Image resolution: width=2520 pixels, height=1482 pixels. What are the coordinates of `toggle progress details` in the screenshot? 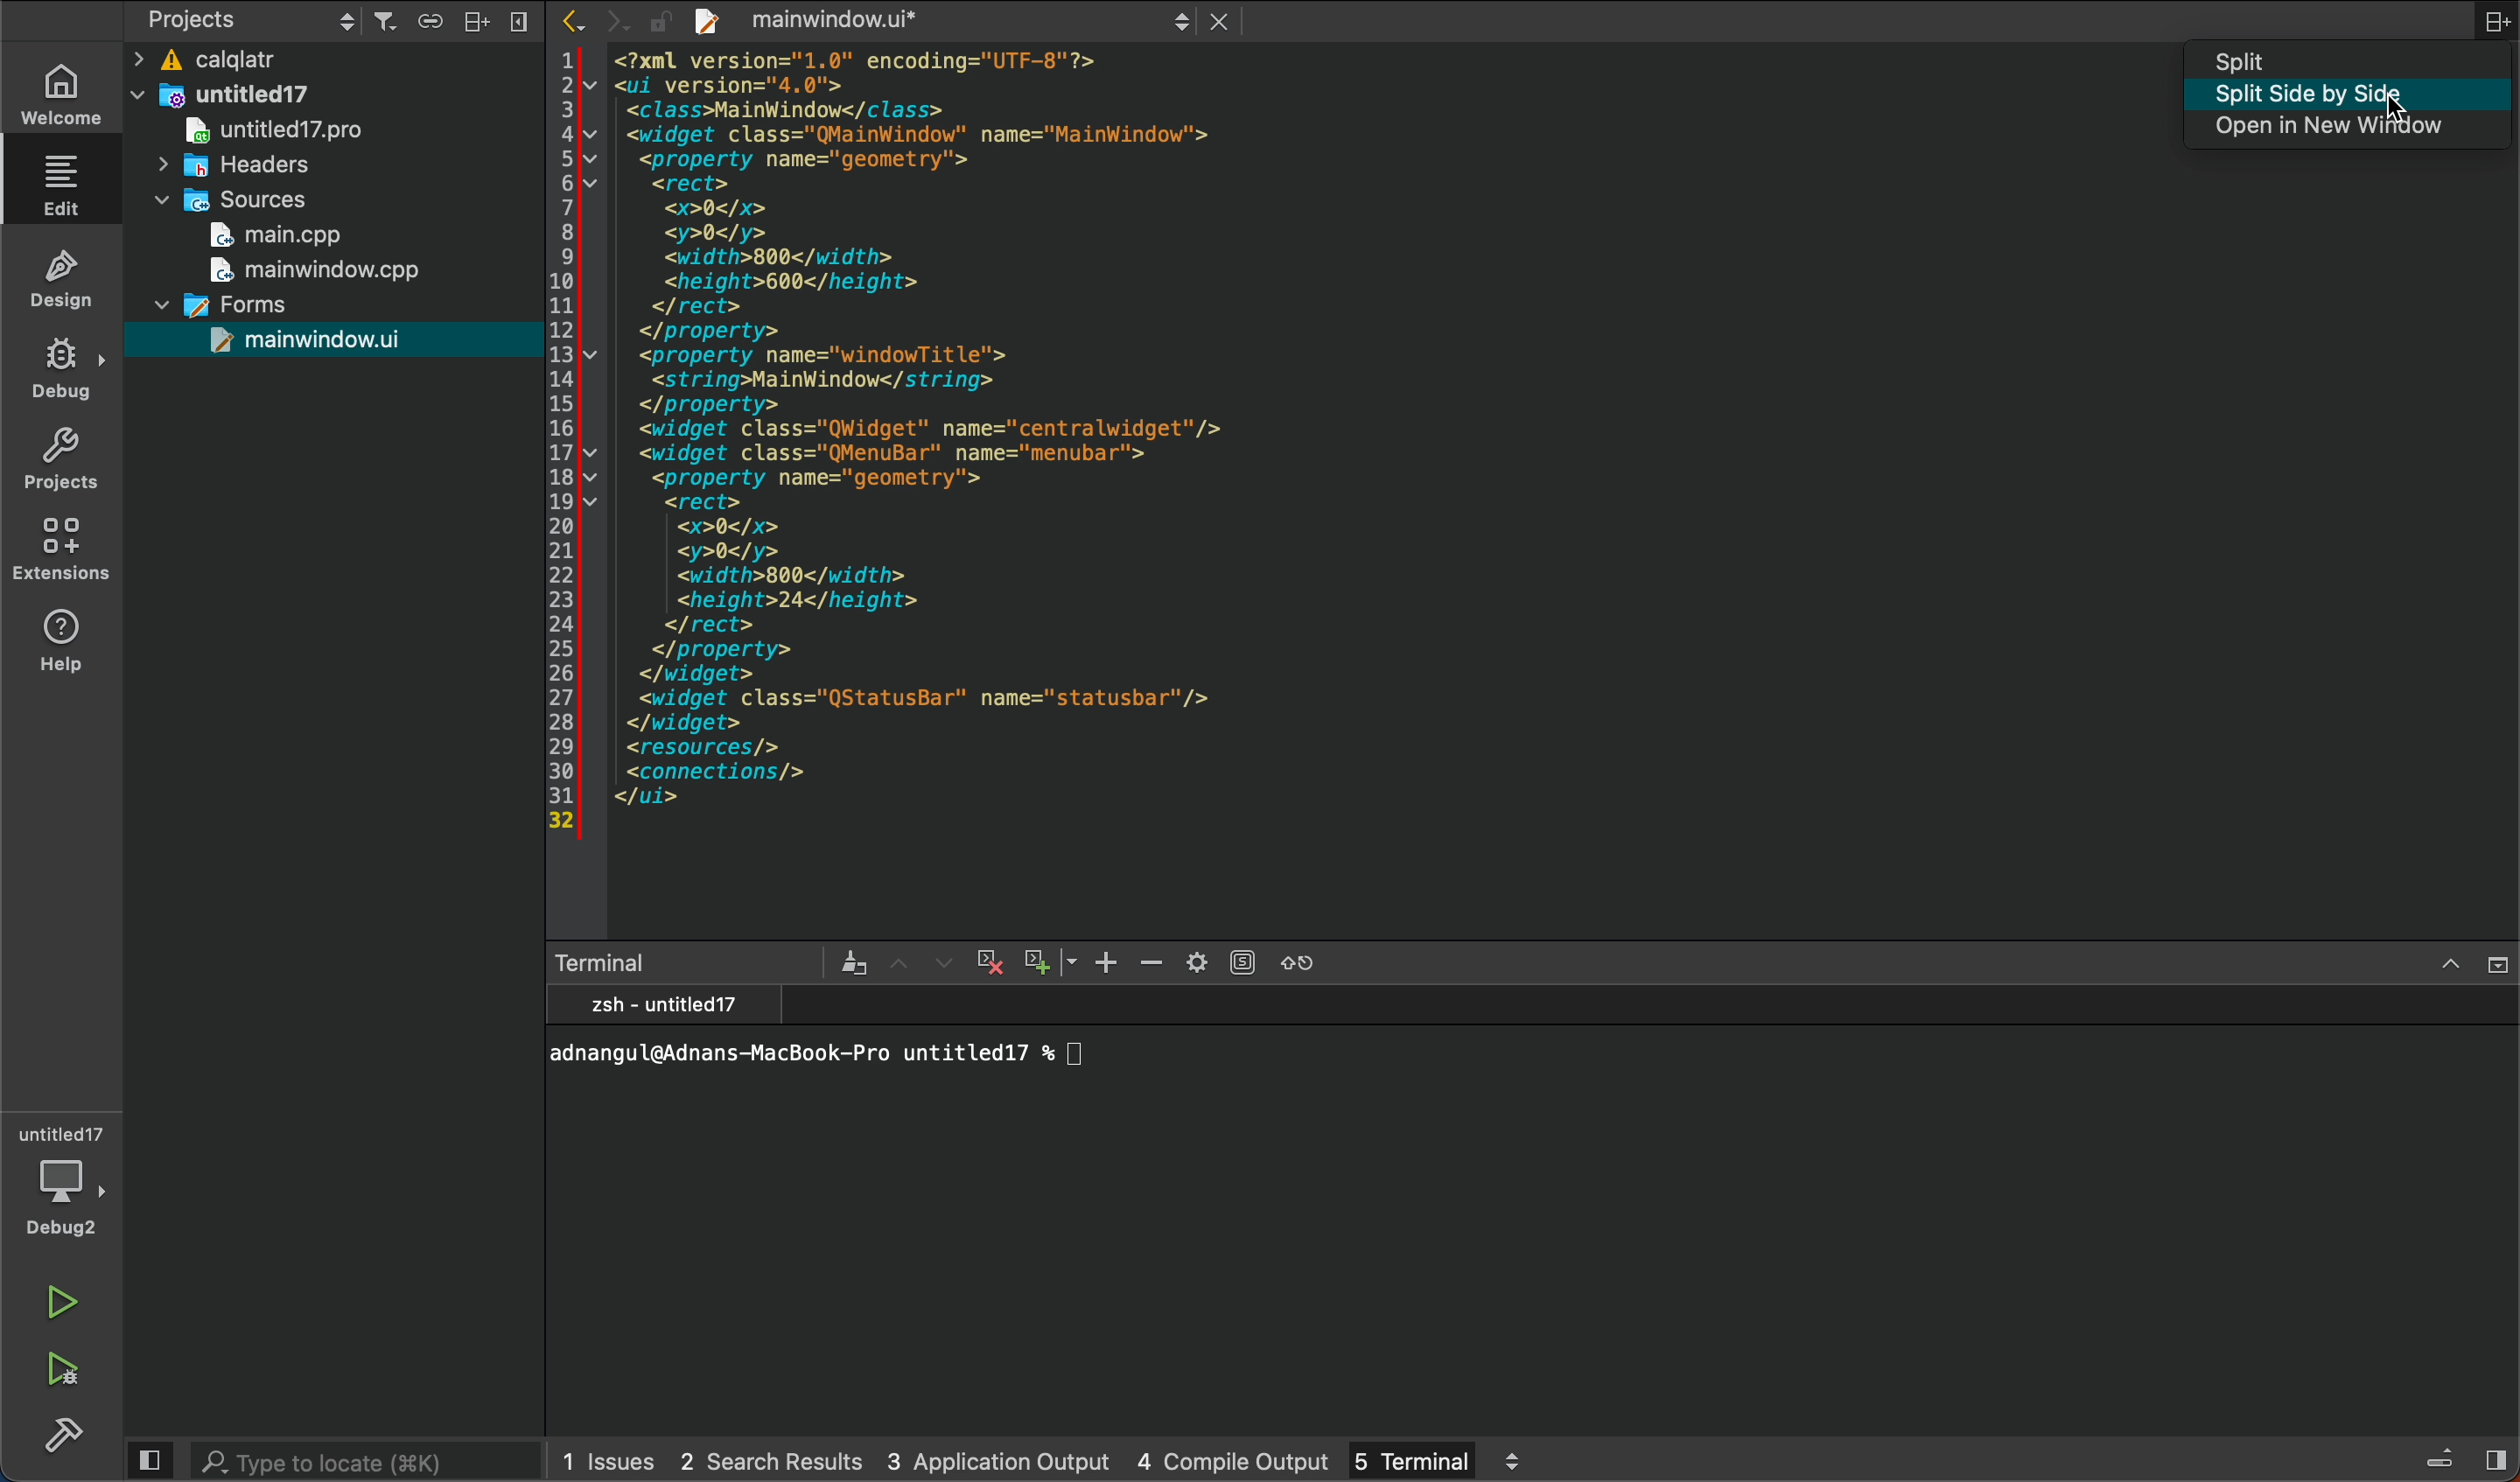 It's located at (2441, 1460).